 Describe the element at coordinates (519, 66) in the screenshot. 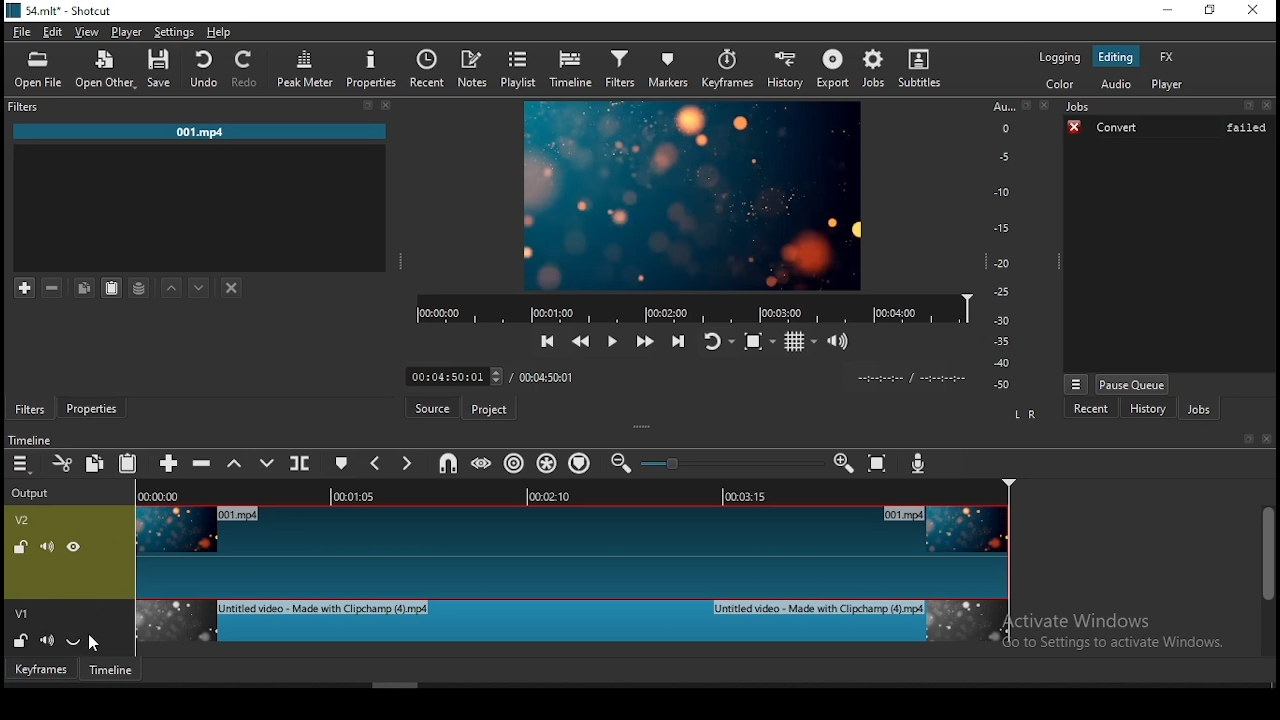

I see `playlist` at that location.